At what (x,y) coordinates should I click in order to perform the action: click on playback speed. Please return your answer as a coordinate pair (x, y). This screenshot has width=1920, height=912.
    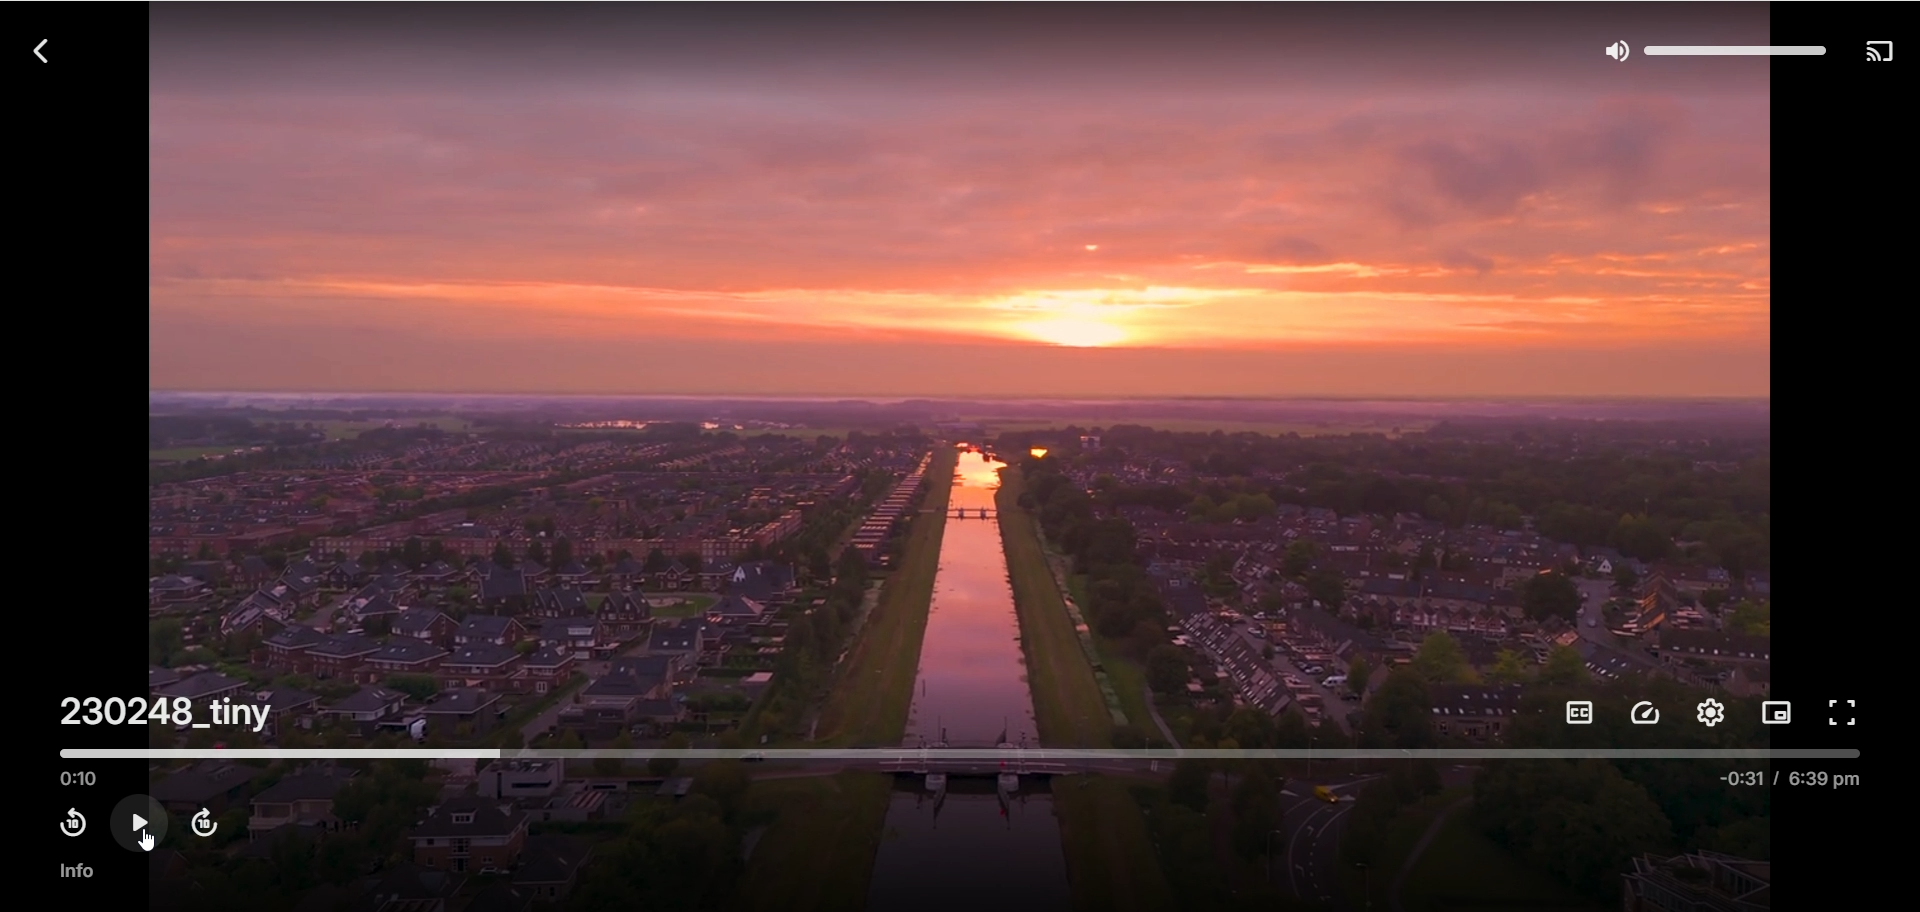
    Looking at the image, I should click on (1647, 713).